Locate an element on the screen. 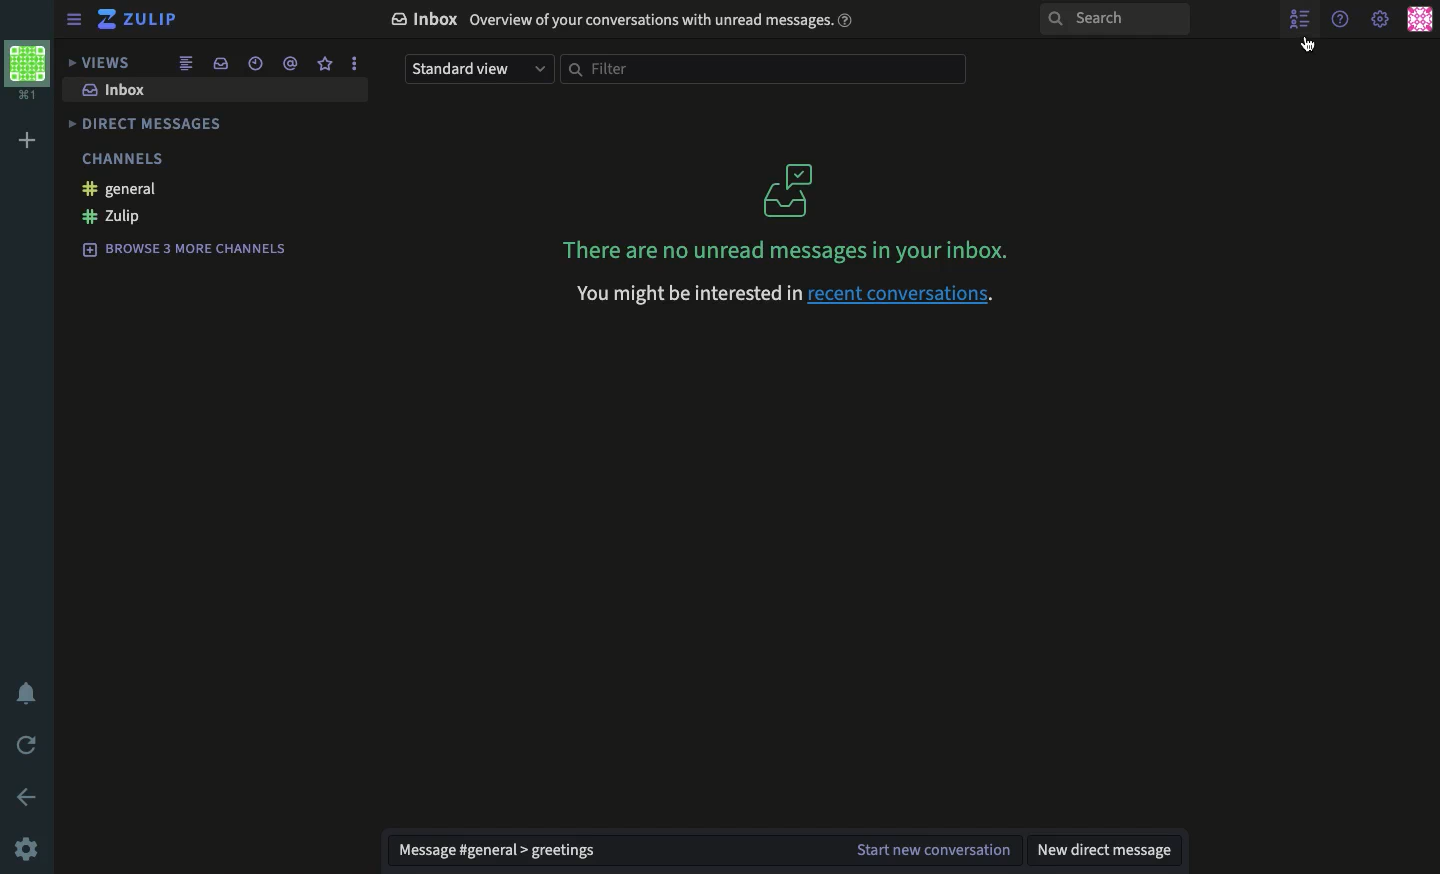  There are no unread messages in your inbox. is located at coordinates (779, 211).